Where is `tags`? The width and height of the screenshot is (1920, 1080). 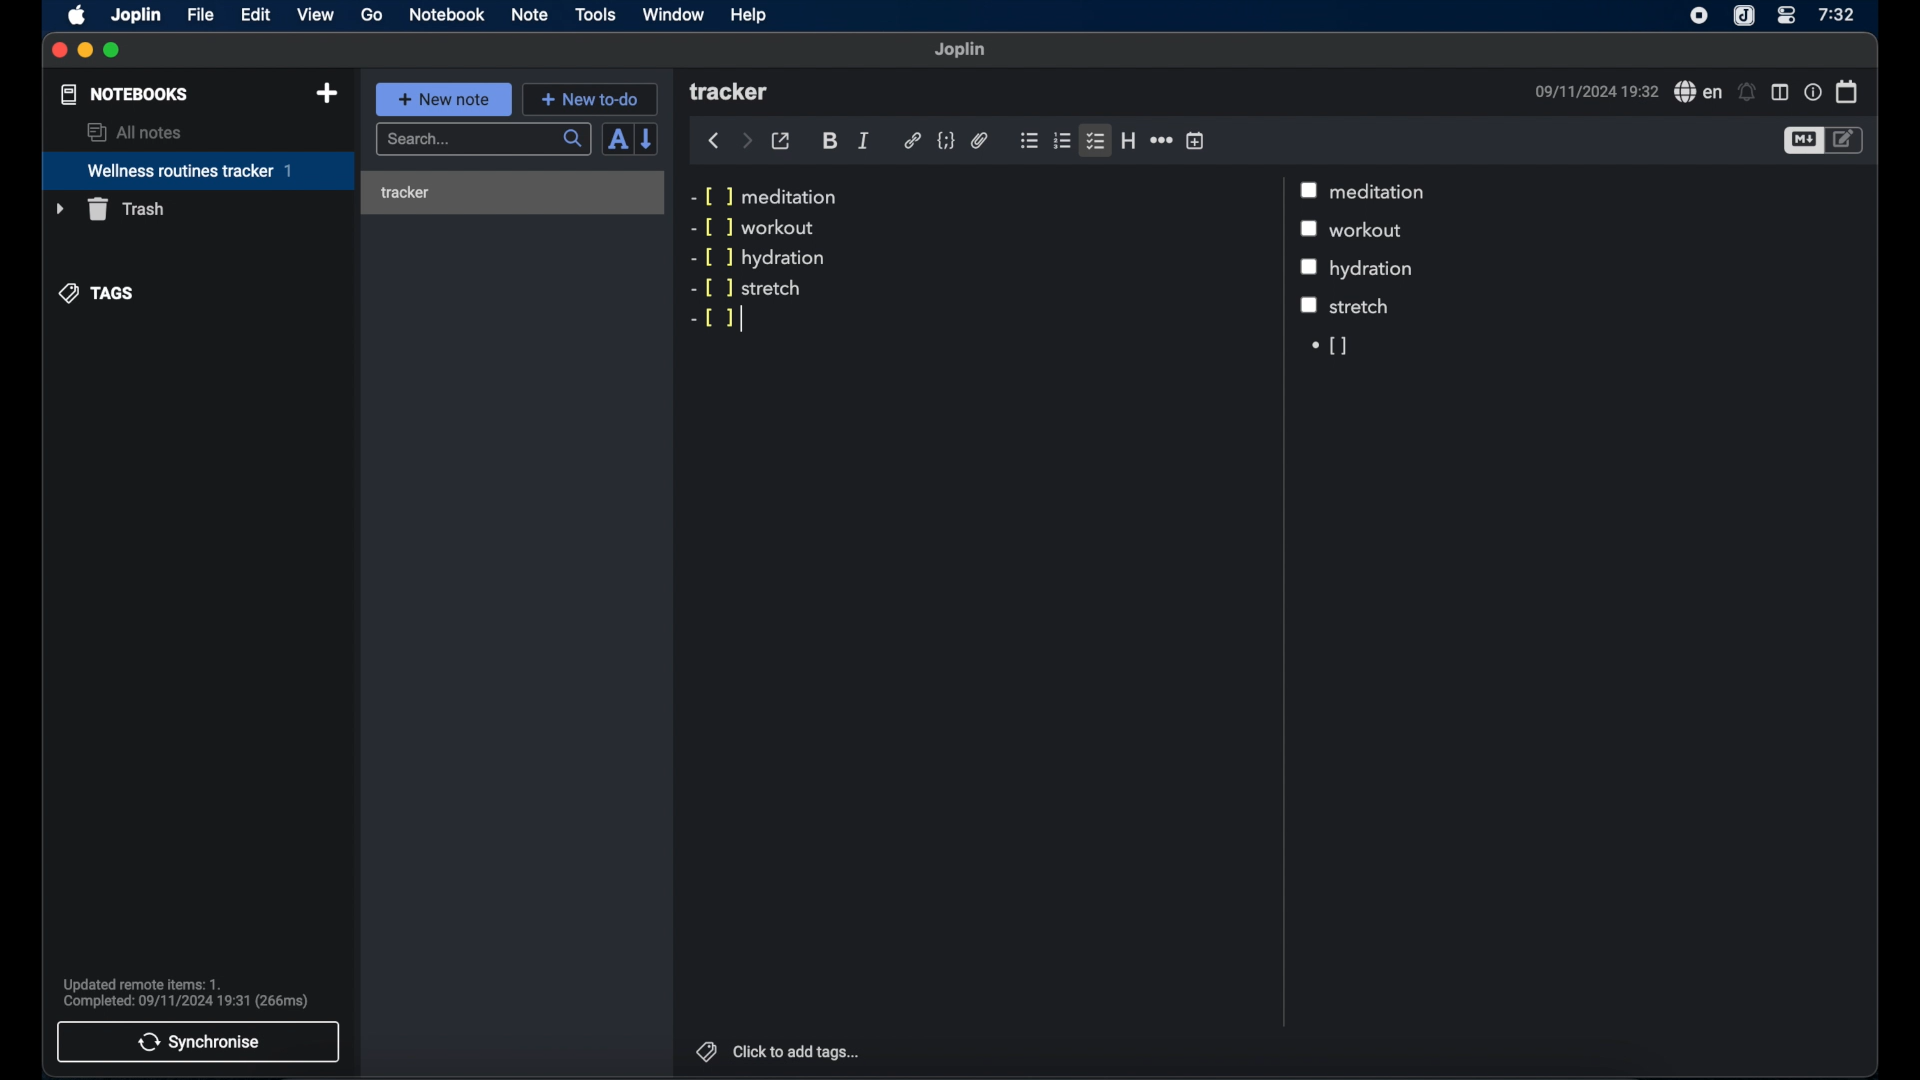
tags is located at coordinates (703, 1049).